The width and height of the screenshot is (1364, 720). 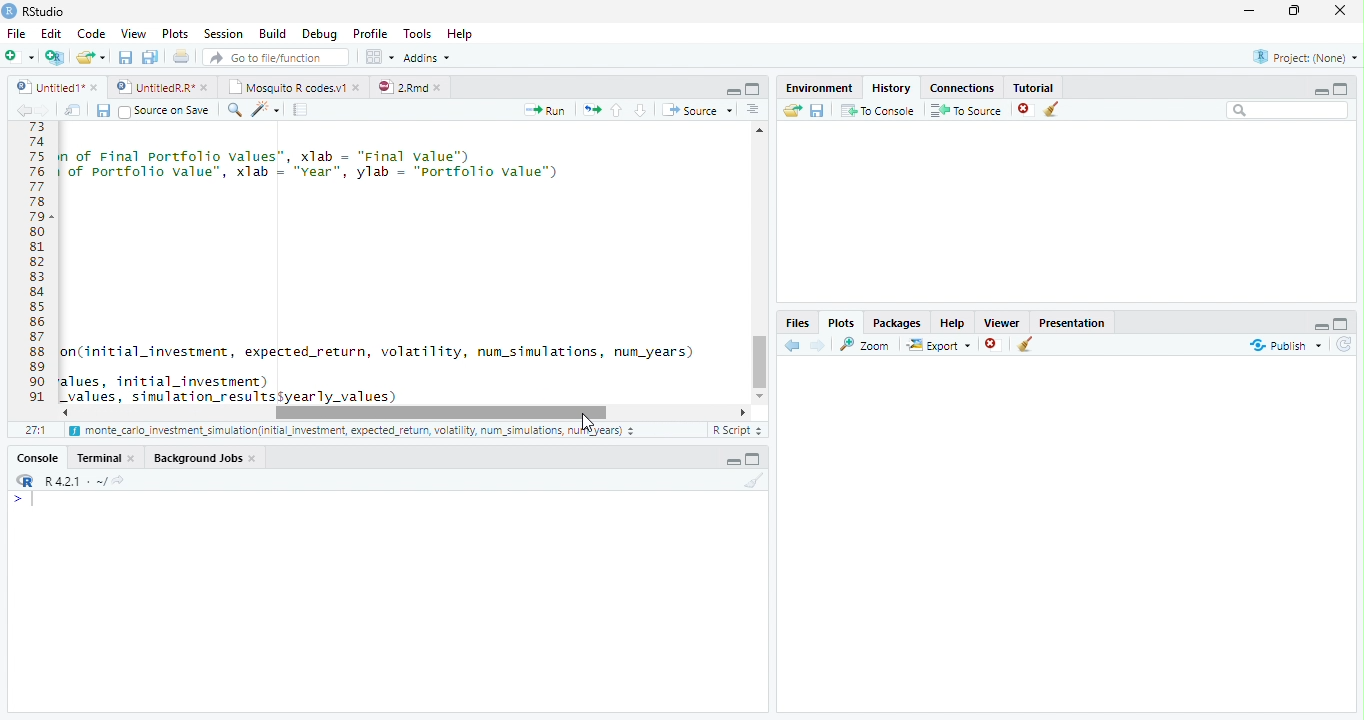 I want to click on , so click(x=732, y=89).